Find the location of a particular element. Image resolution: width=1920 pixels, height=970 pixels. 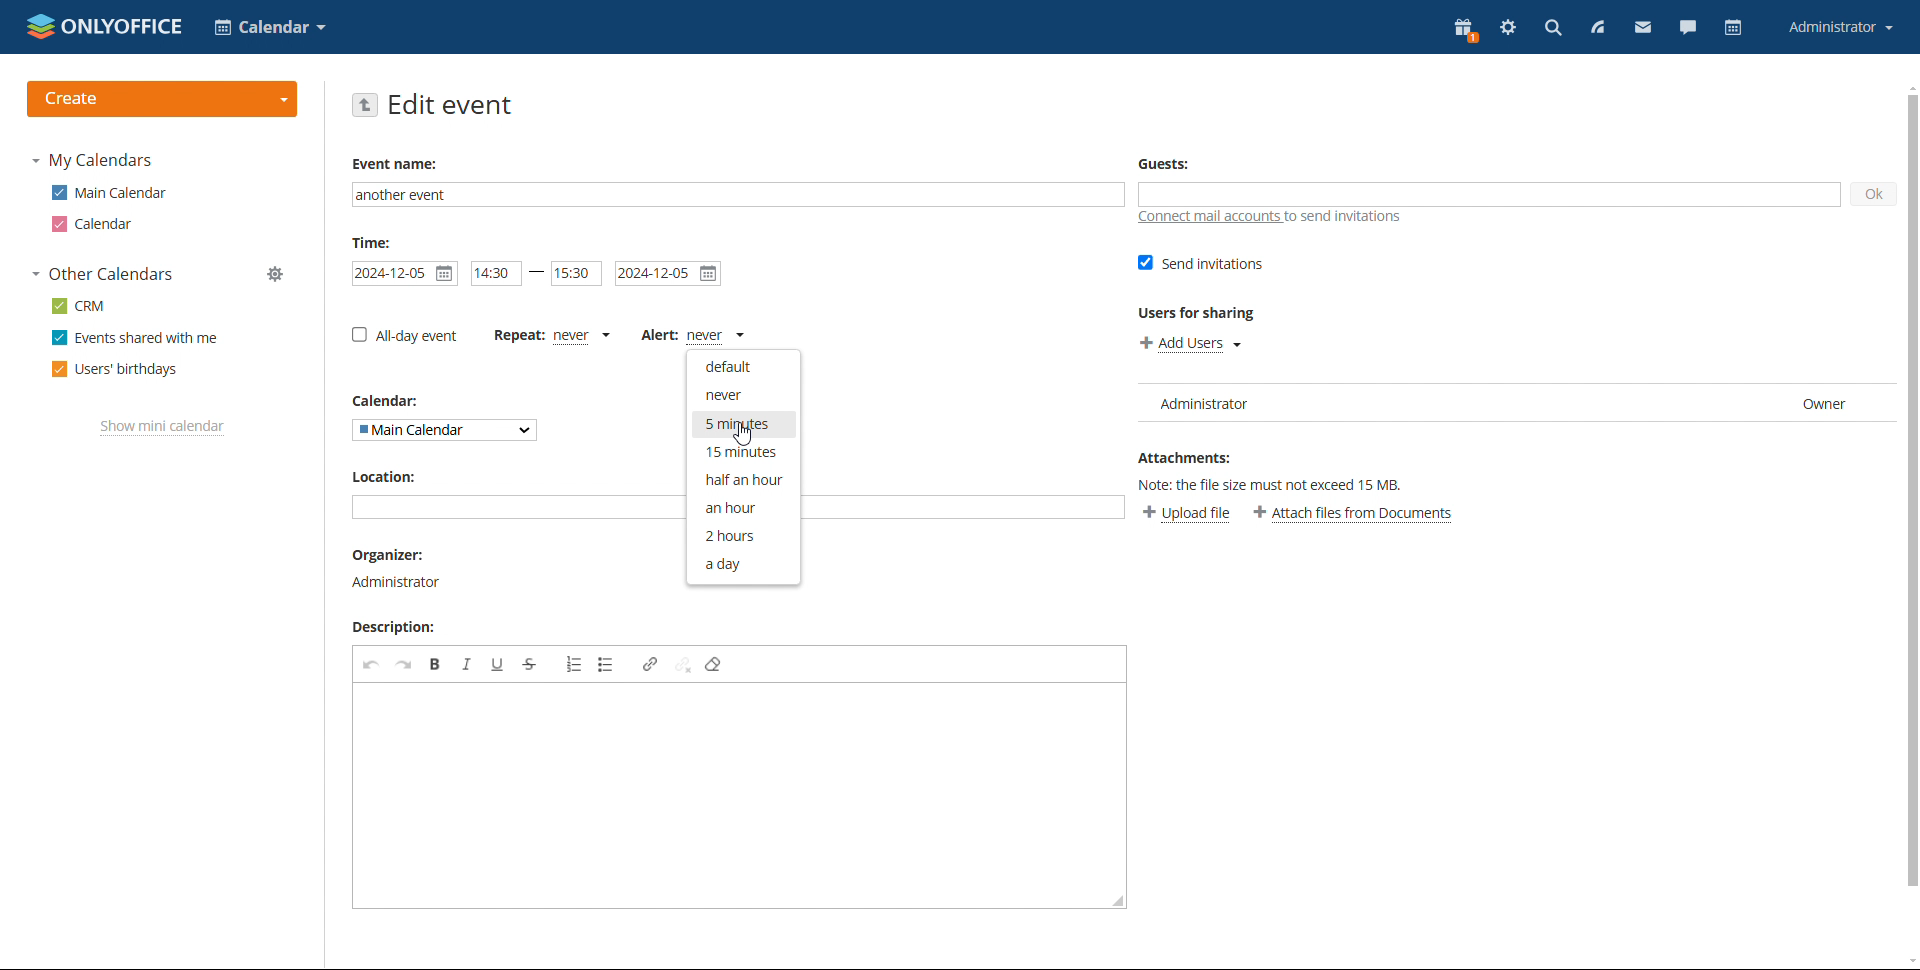

user list is located at coordinates (1513, 405).